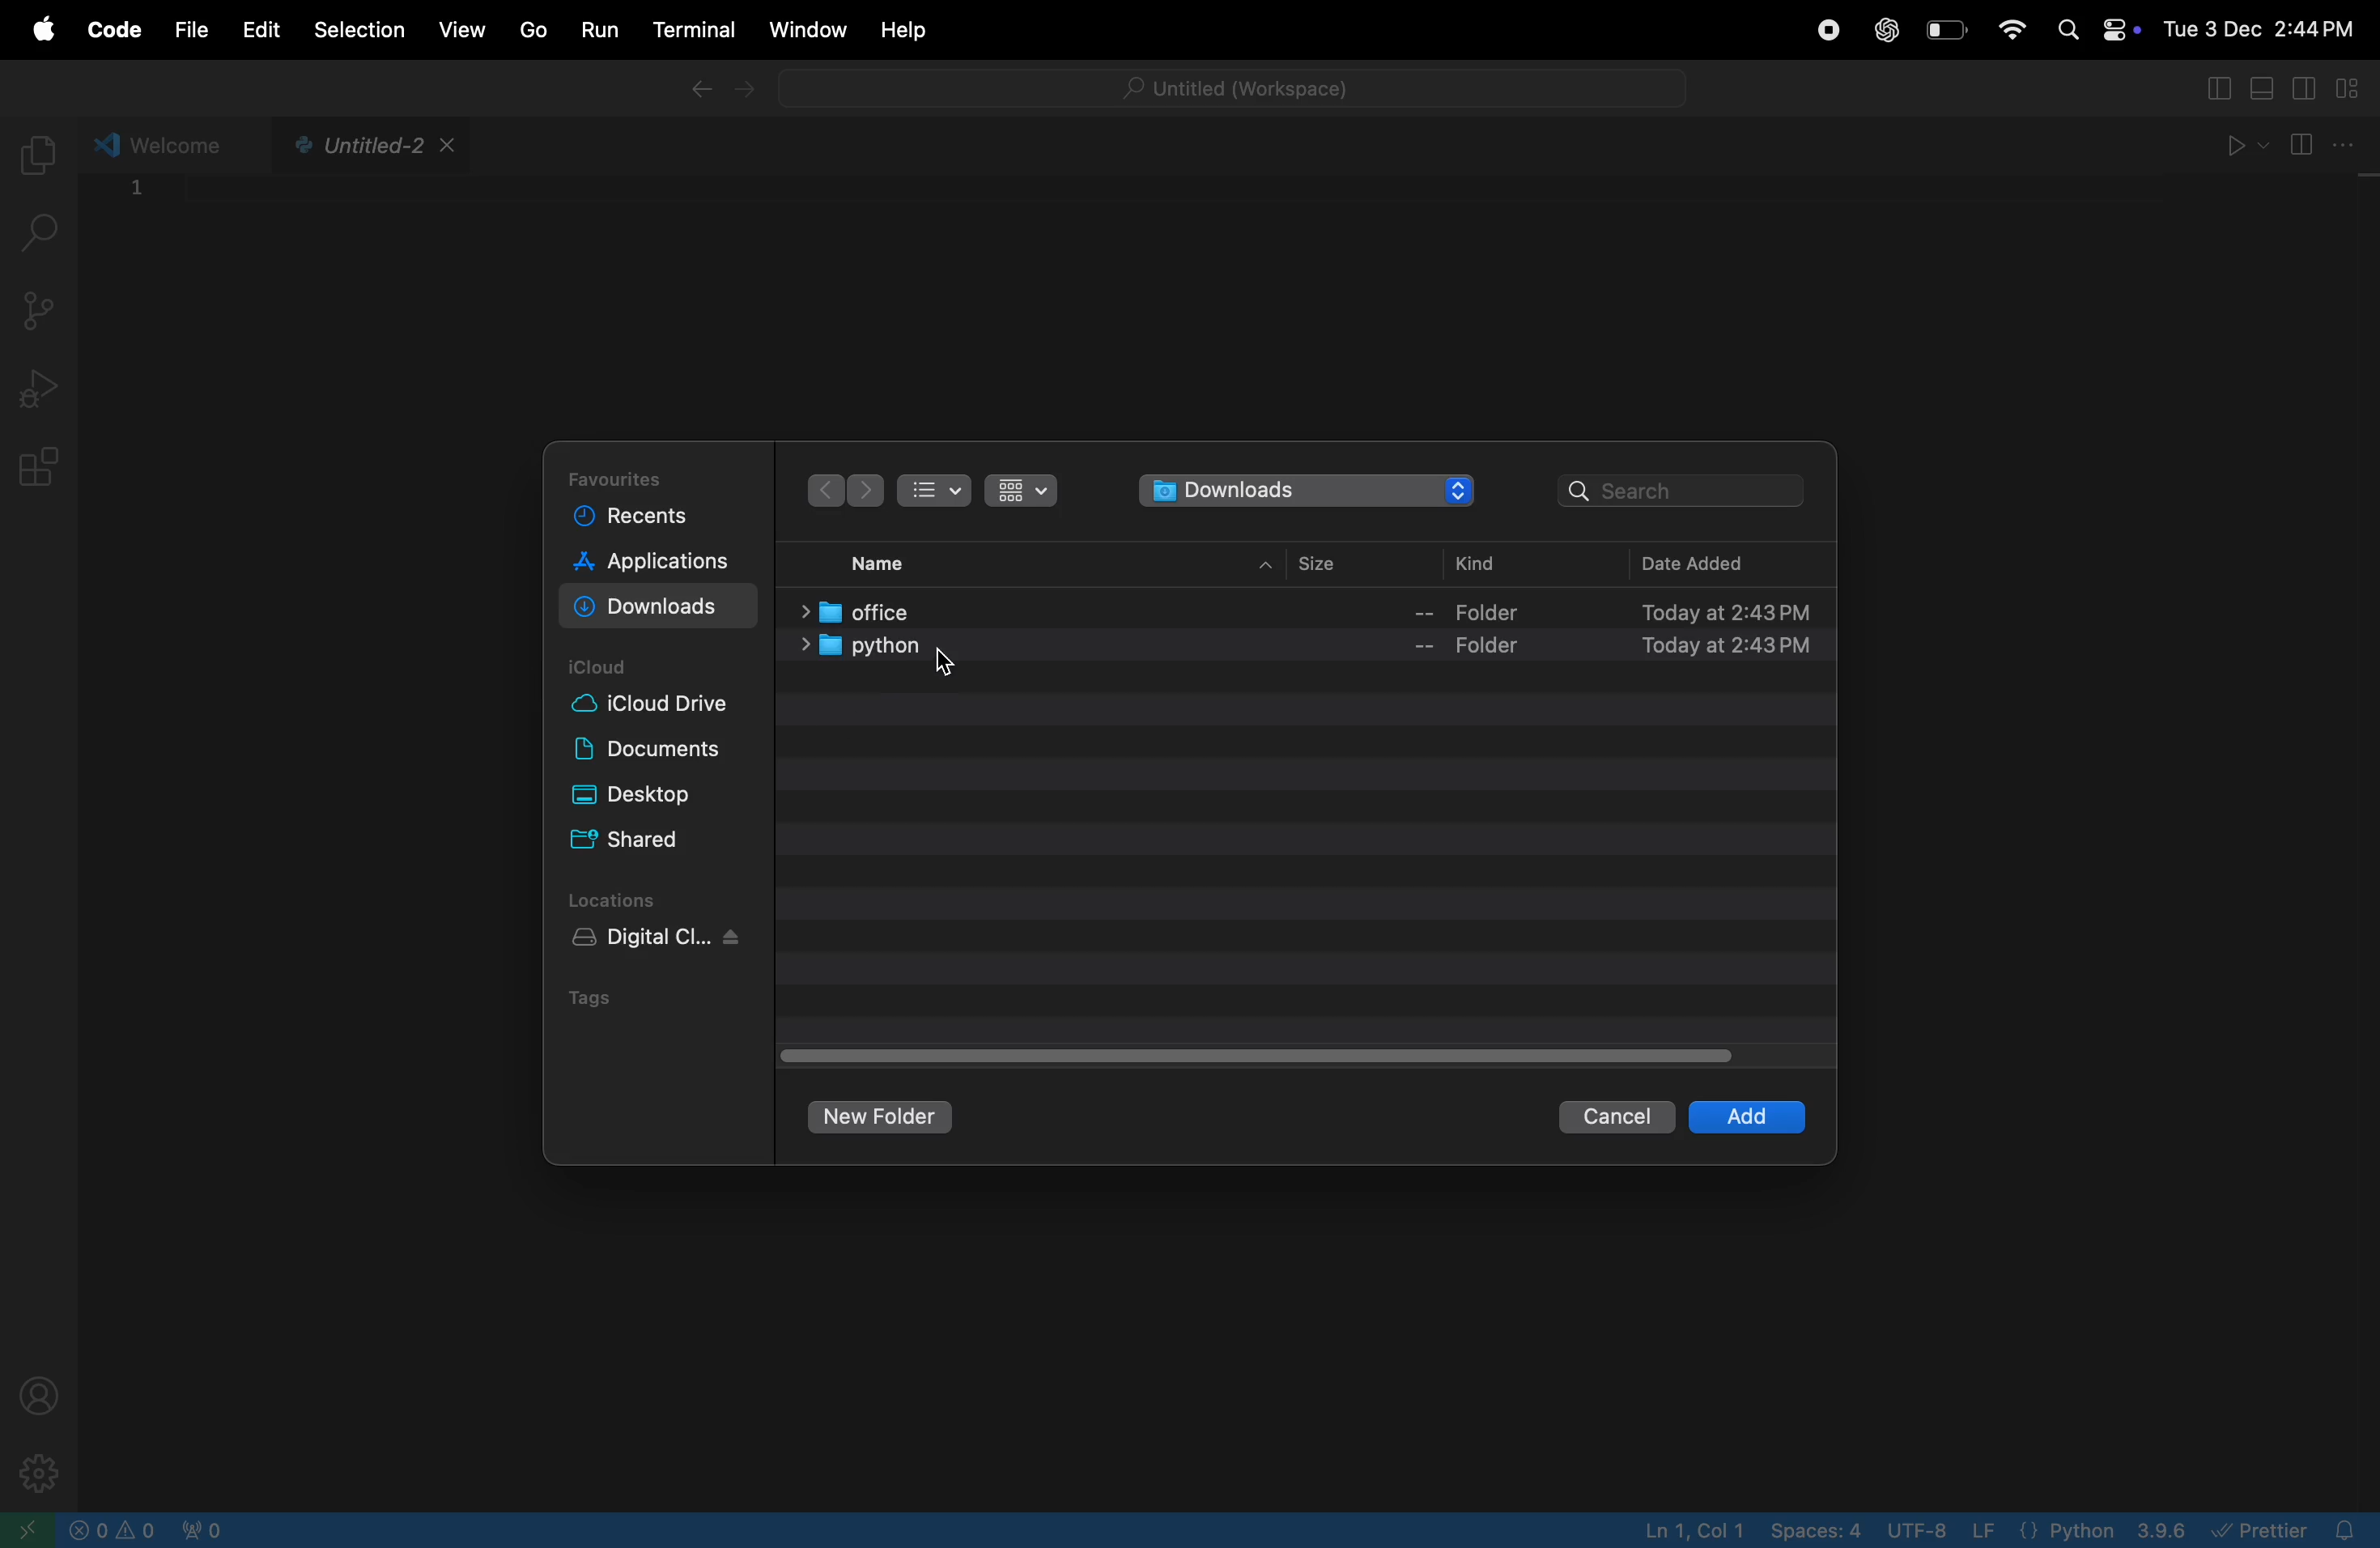 This screenshot has width=2380, height=1548. What do you see at coordinates (41, 149) in the screenshot?
I see `explorer` at bounding box center [41, 149].